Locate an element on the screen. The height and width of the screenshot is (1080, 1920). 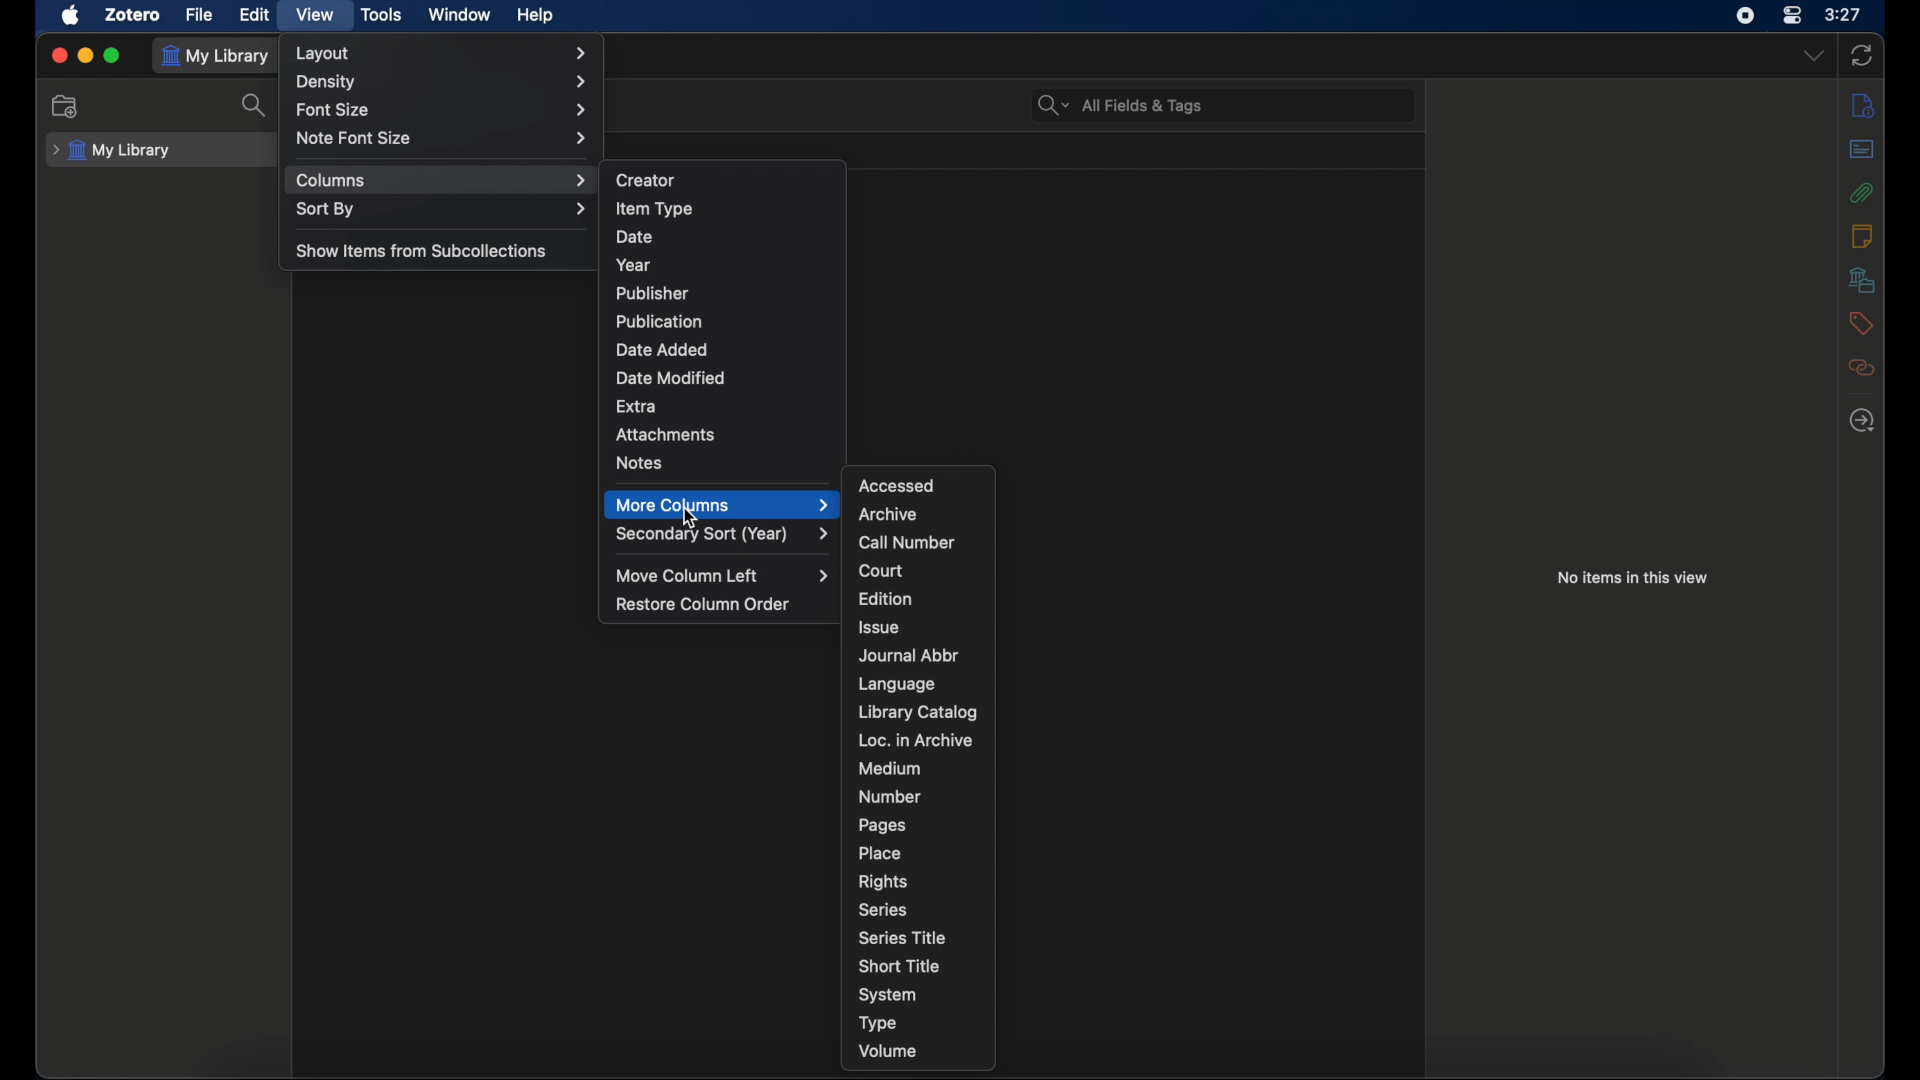
edition is located at coordinates (888, 597).